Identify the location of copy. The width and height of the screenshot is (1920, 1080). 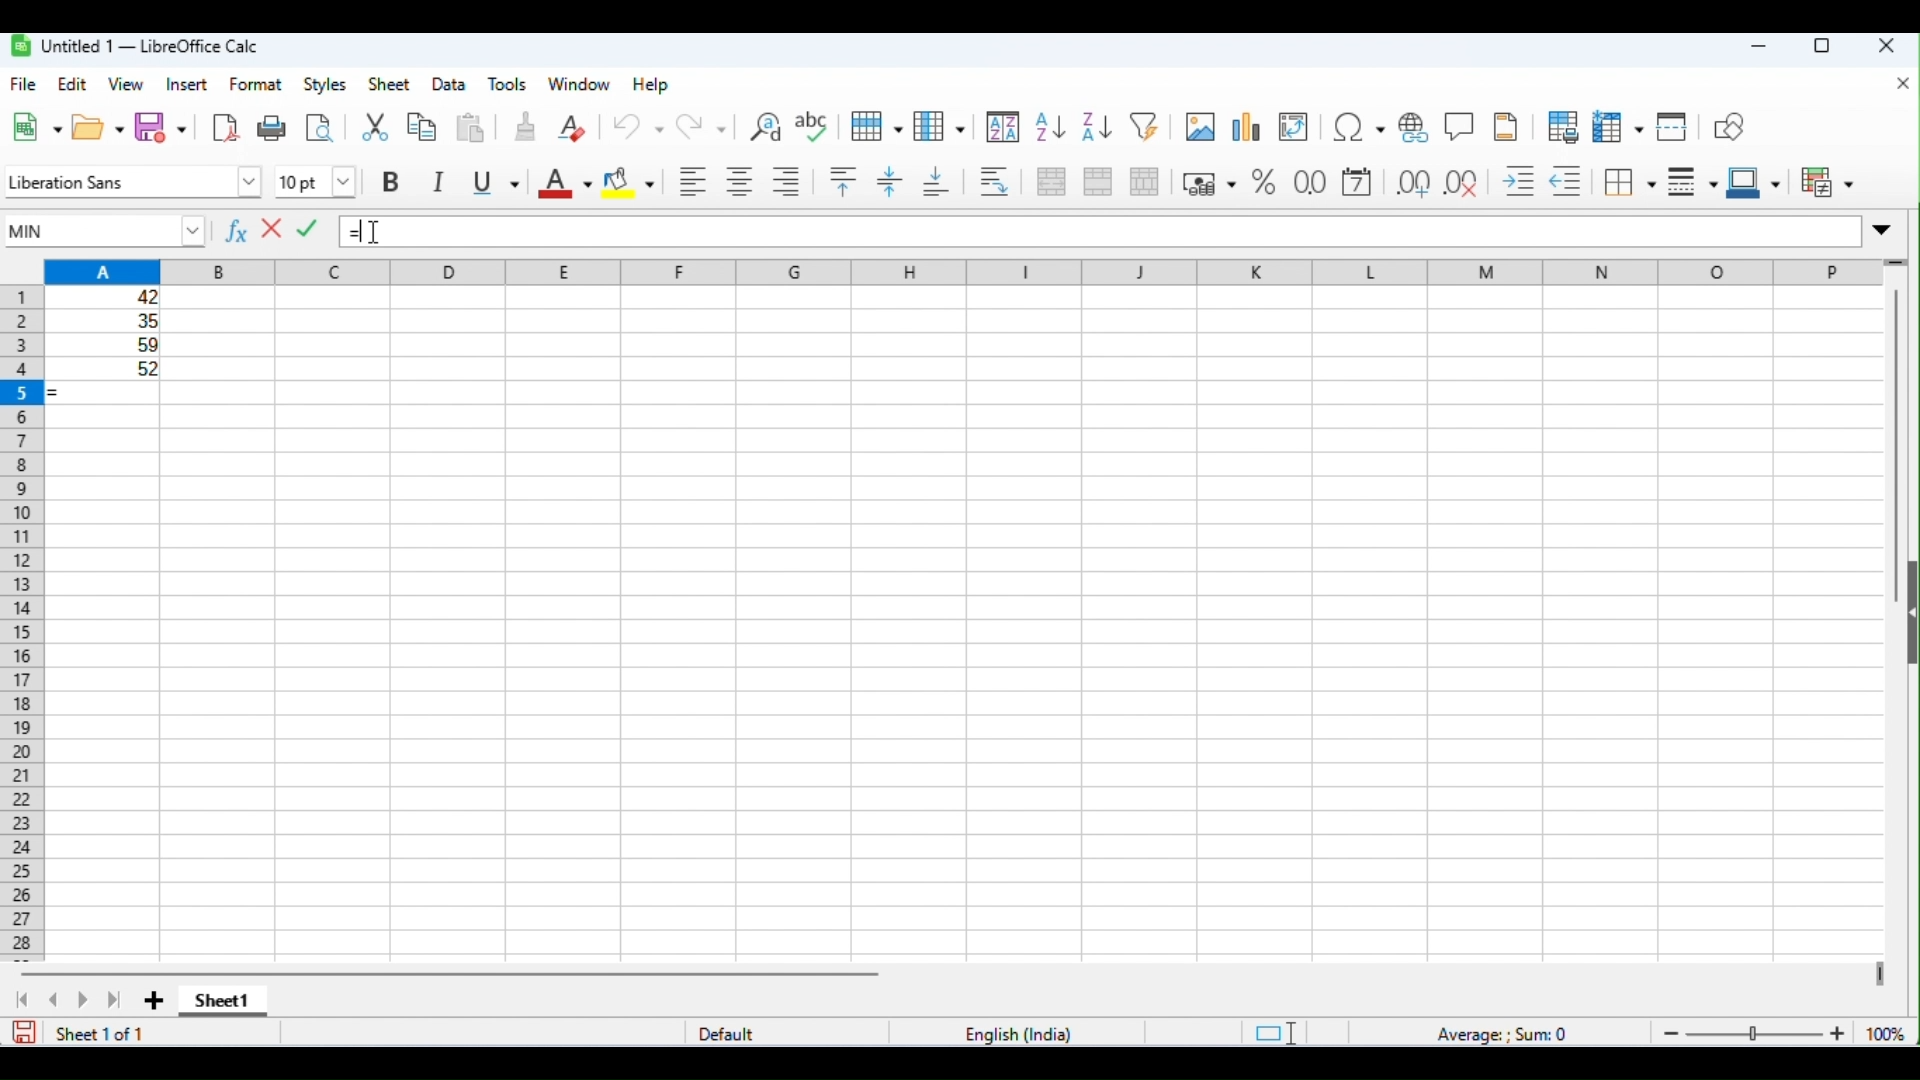
(424, 127).